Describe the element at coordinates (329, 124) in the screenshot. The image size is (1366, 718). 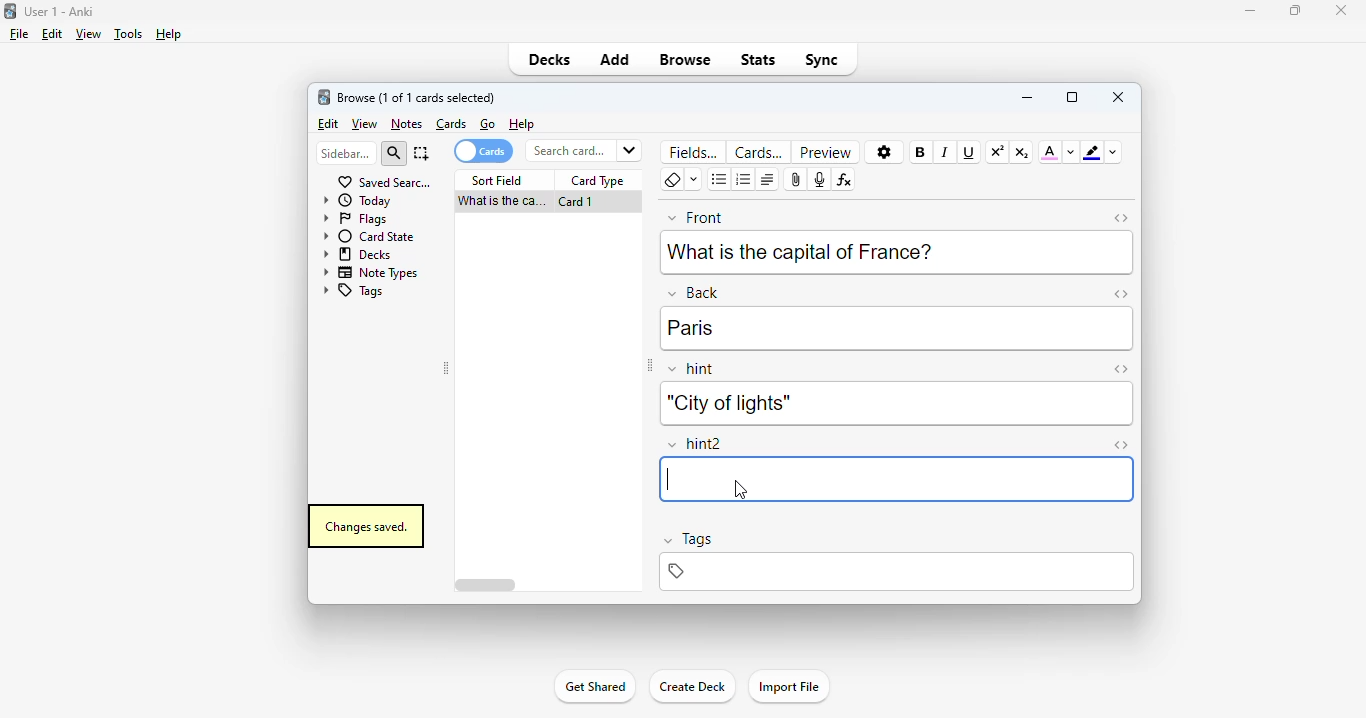
I see `edit` at that location.